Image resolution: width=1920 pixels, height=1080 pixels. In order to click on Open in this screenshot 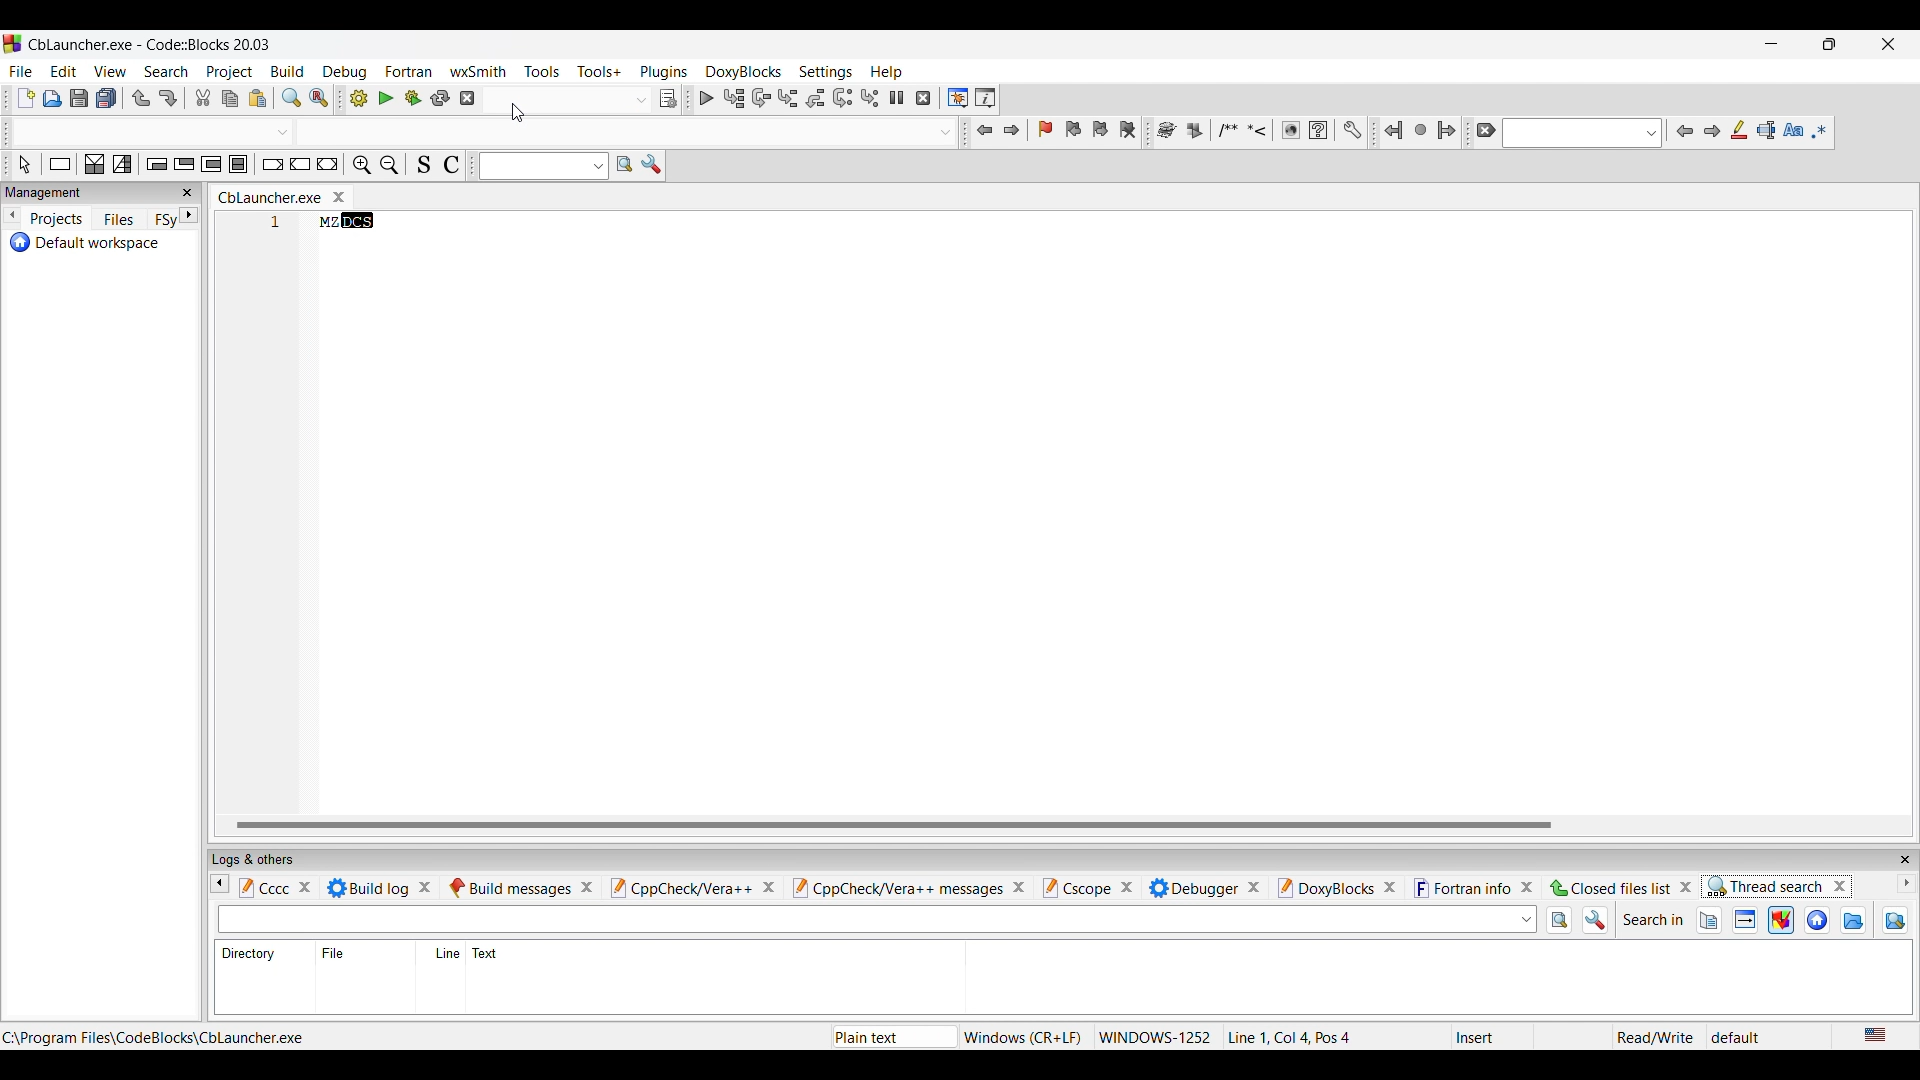, I will do `click(53, 99)`.